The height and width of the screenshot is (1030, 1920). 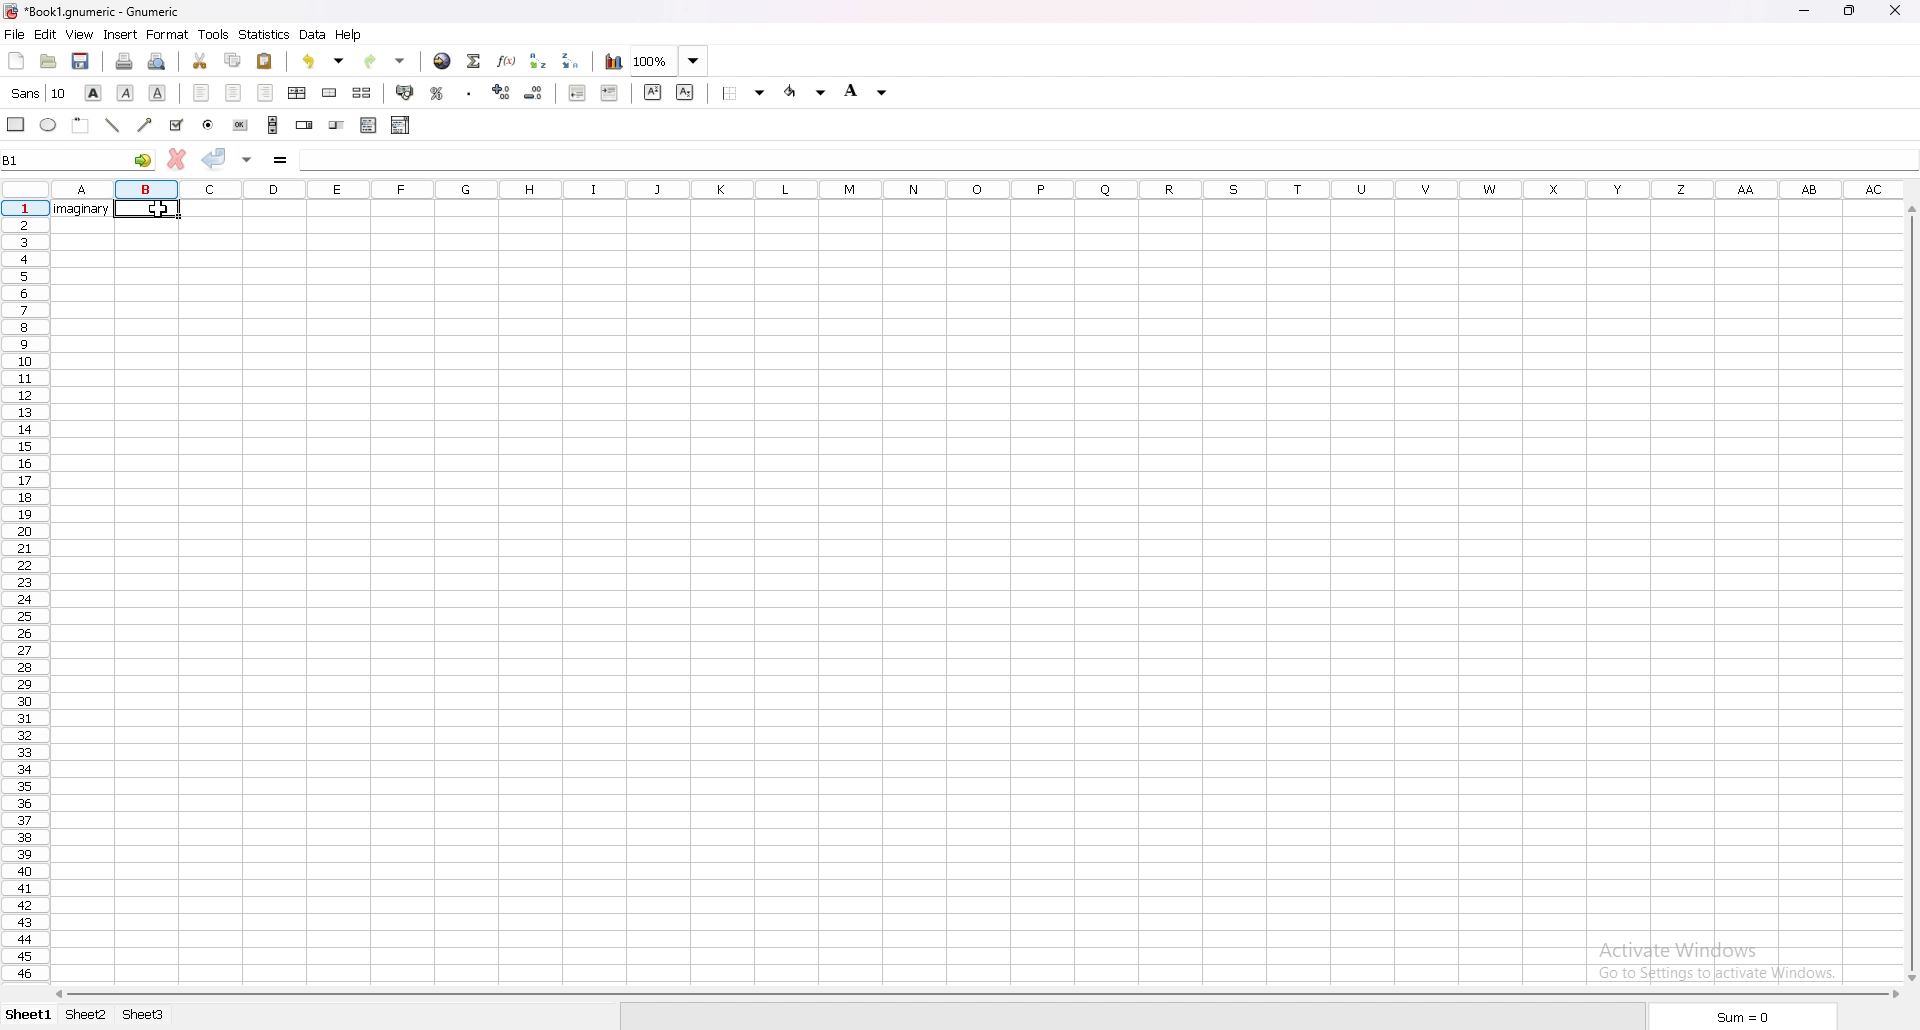 What do you see at coordinates (742, 93) in the screenshot?
I see `border` at bounding box center [742, 93].